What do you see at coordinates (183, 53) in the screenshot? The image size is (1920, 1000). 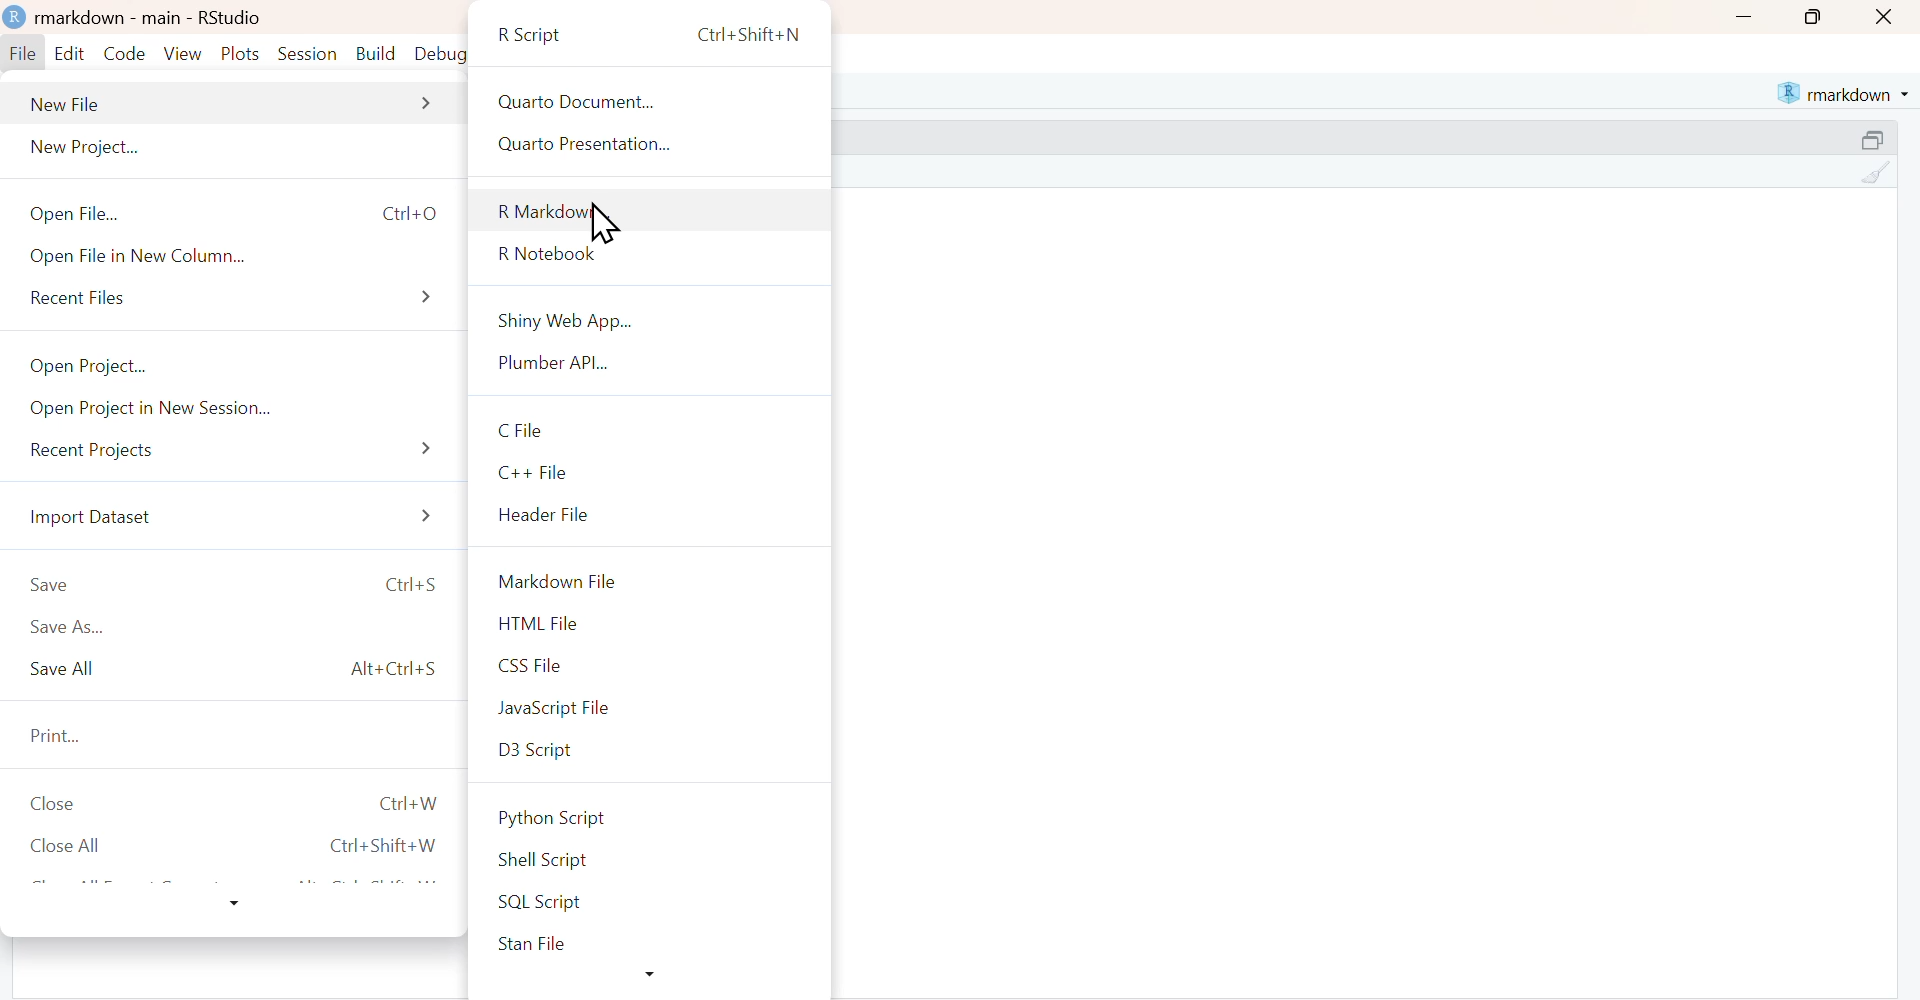 I see `View` at bounding box center [183, 53].